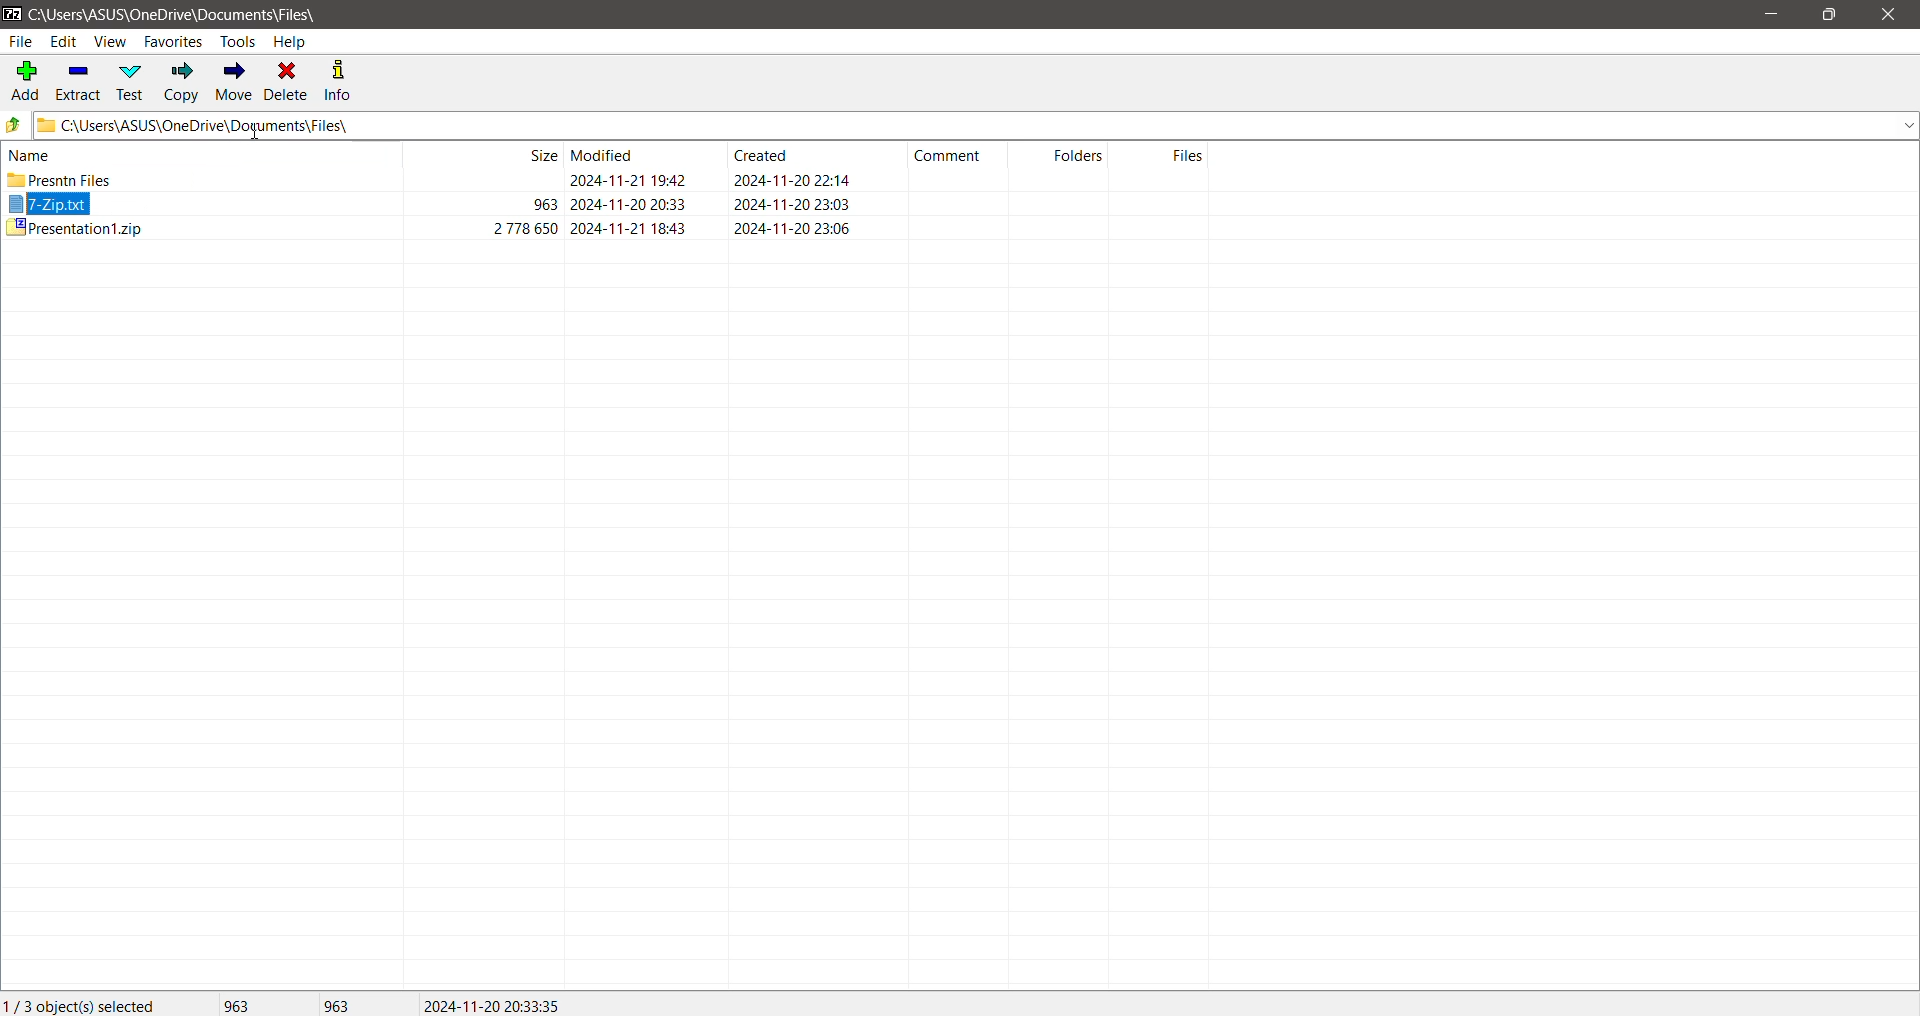  What do you see at coordinates (232, 82) in the screenshot?
I see `Move` at bounding box center [232, 82].